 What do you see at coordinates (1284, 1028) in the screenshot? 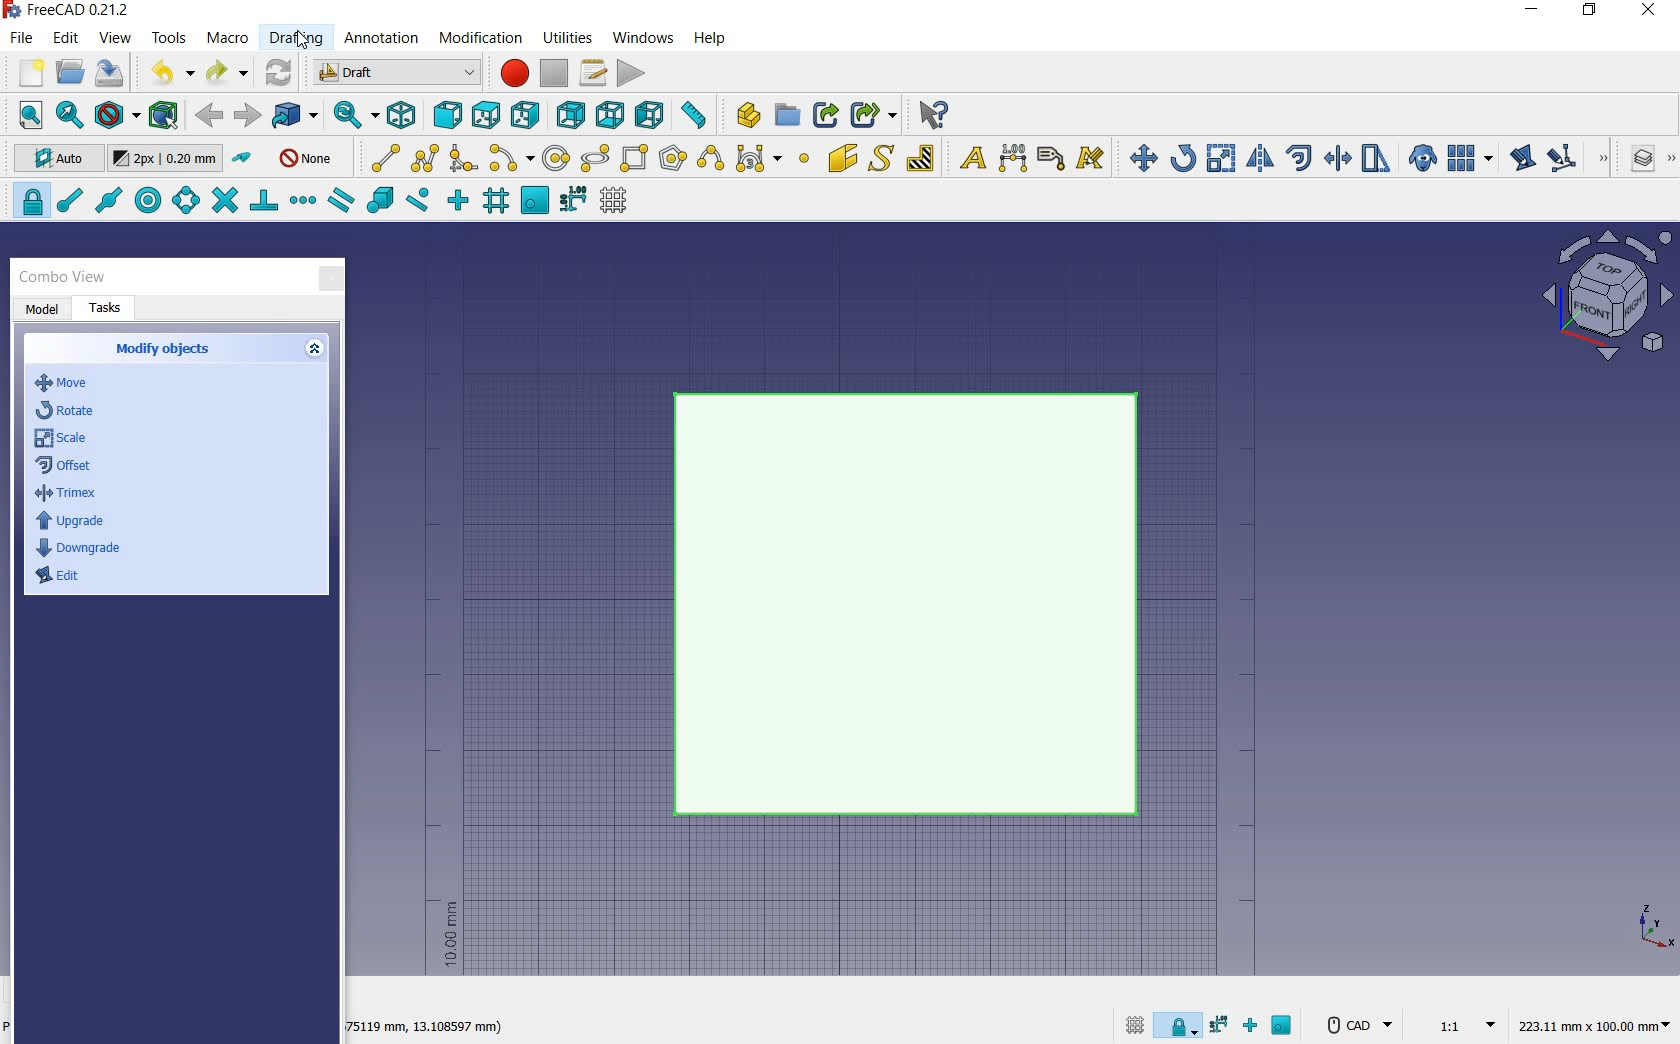
I see `snap working plane` at bounding box center [1284, 1028].